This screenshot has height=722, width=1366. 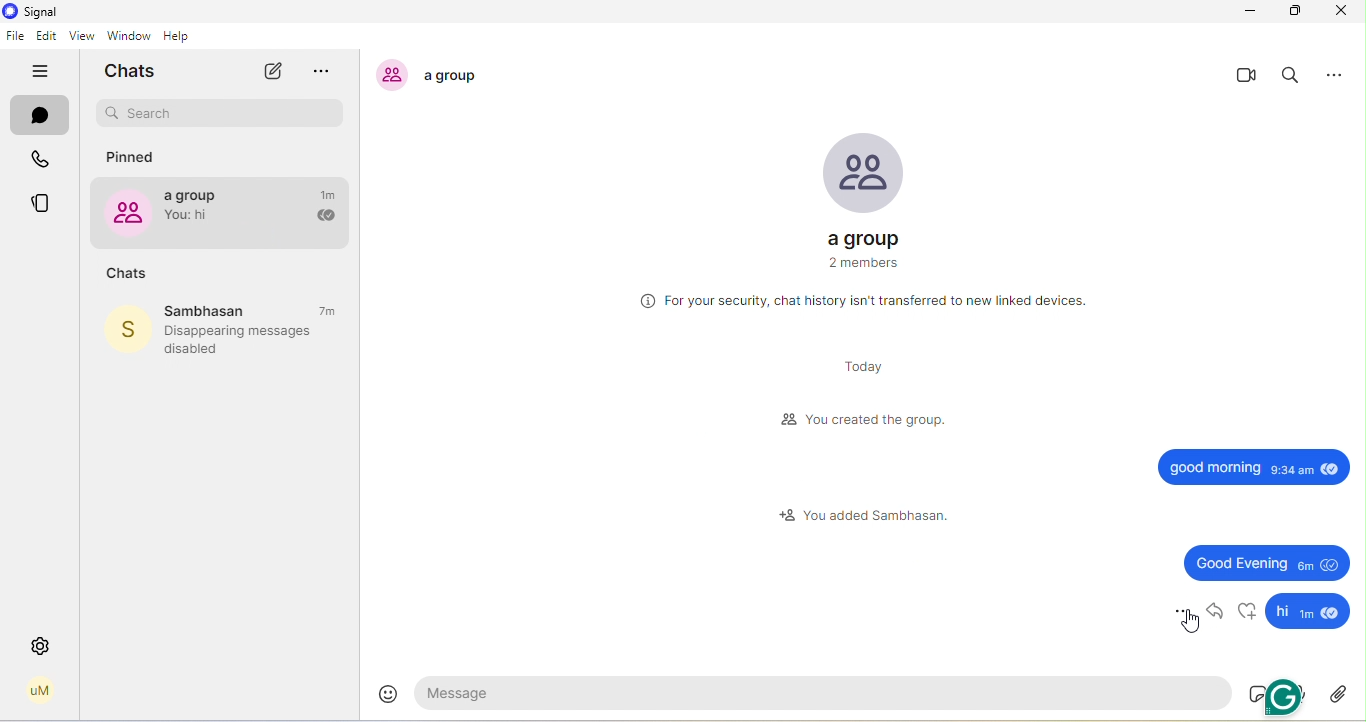 I want to click on profile, so click(x=40, y=691).